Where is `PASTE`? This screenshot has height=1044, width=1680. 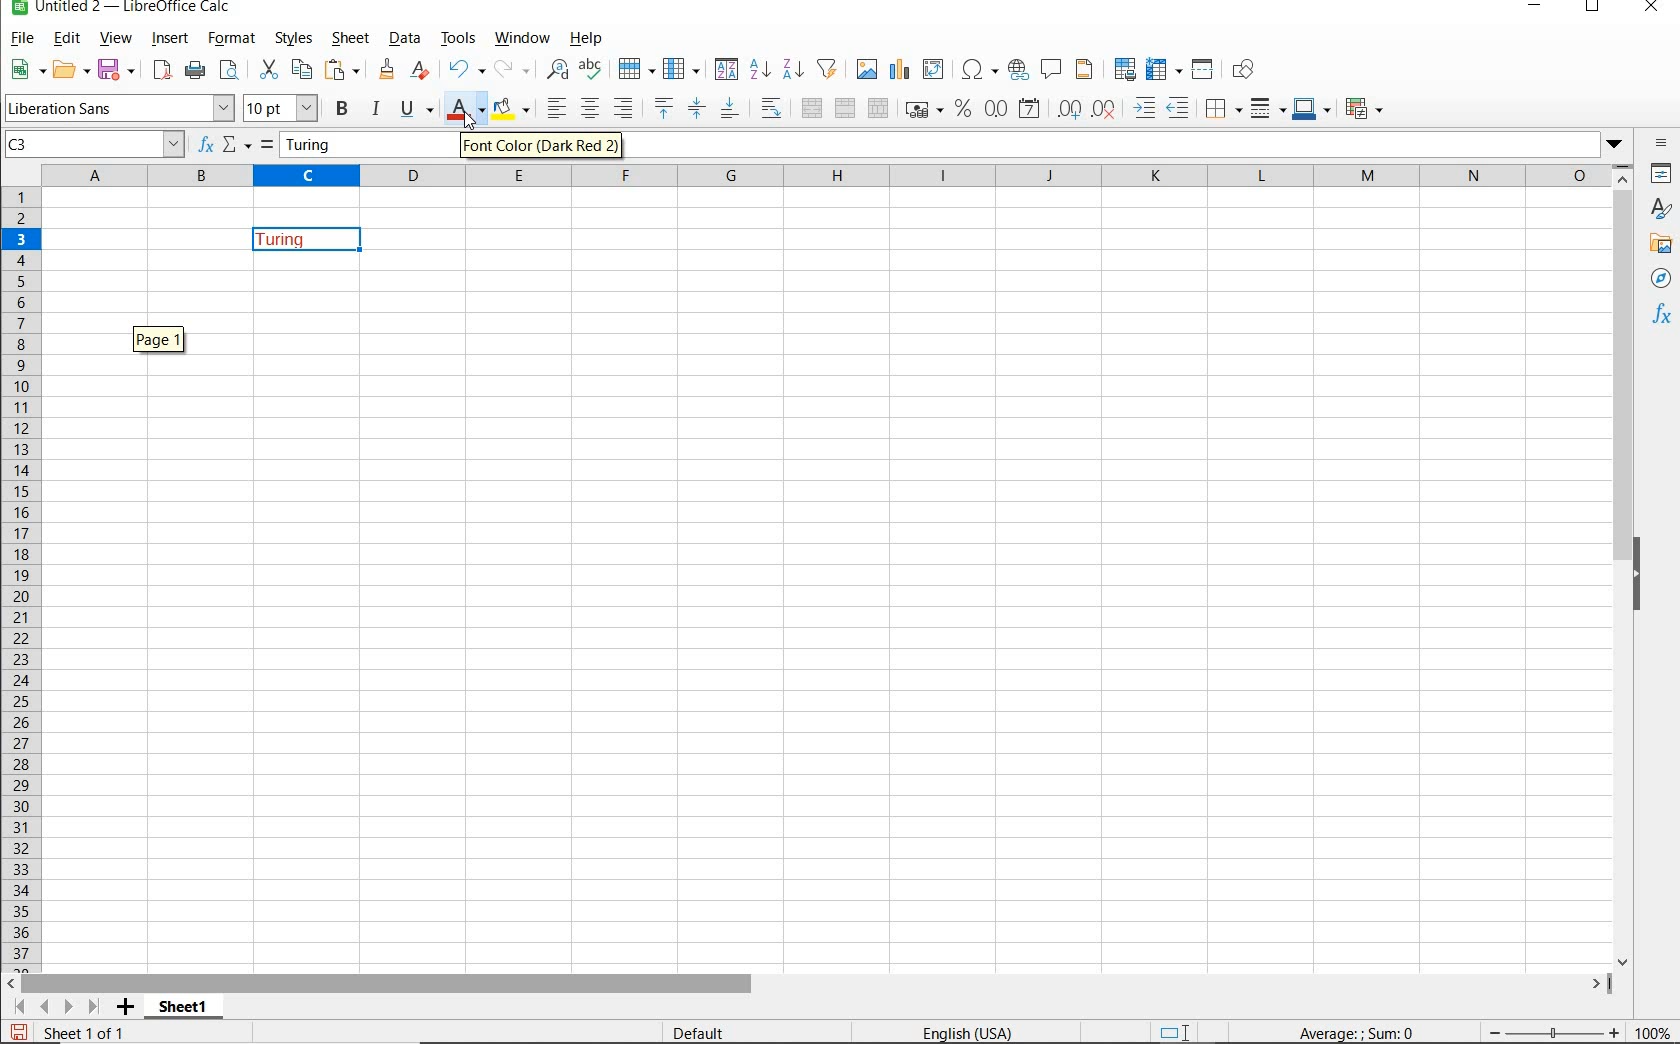
PASTE is located at coordinates (344, 72).